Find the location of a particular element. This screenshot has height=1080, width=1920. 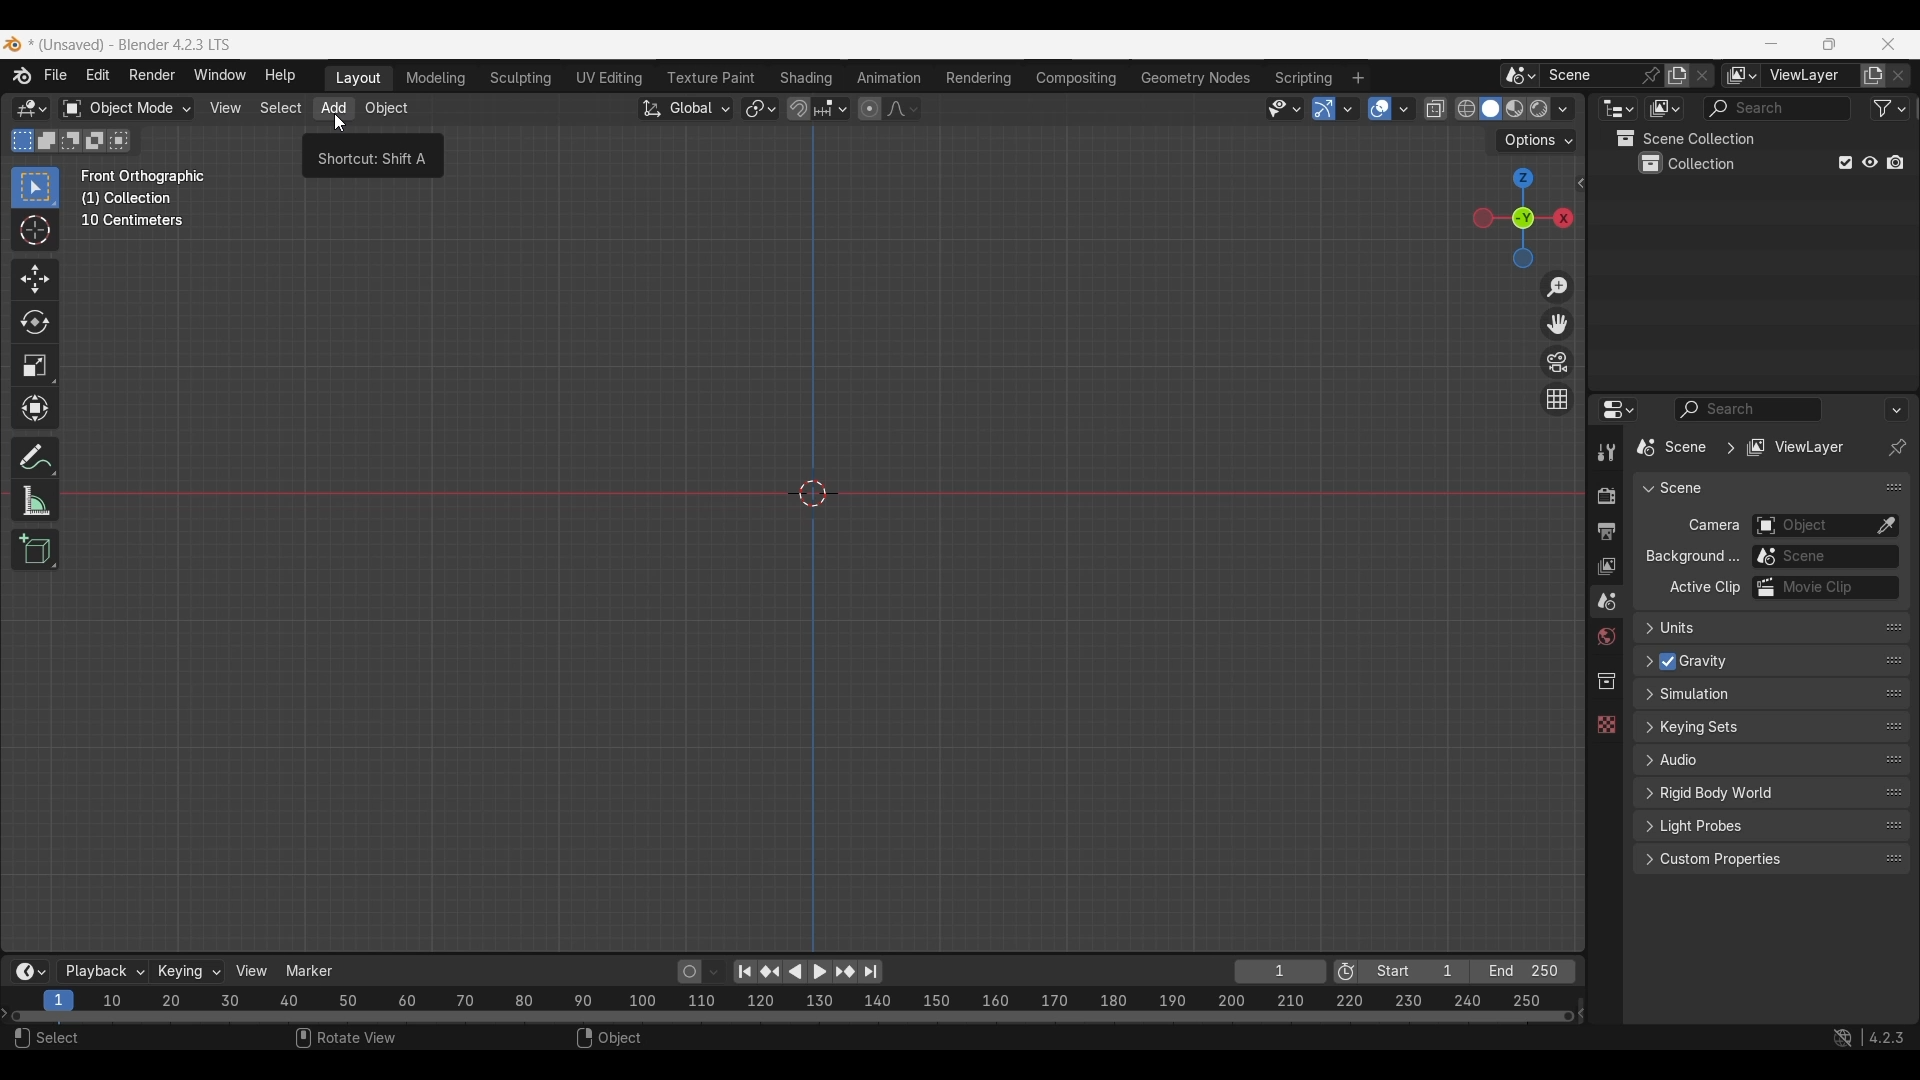

Close interface is located at coordinates (1889, 43).